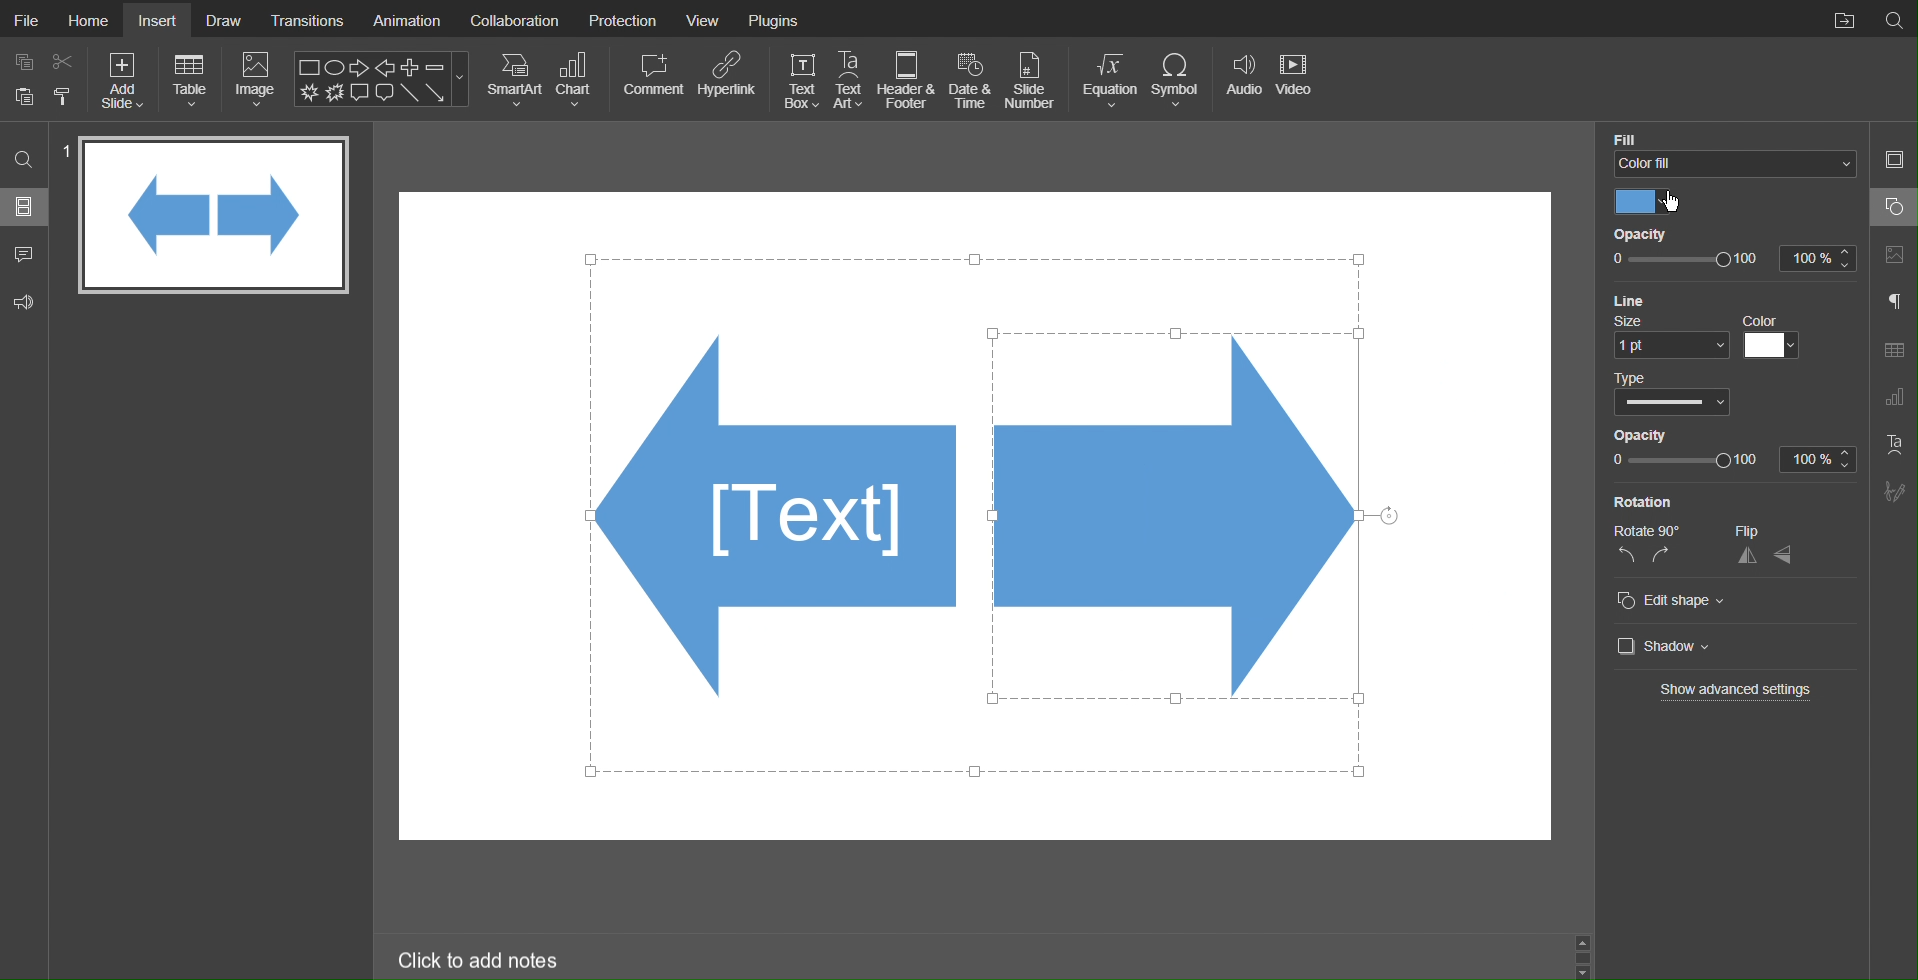  I want to click on Signature, so click(1893, 491).